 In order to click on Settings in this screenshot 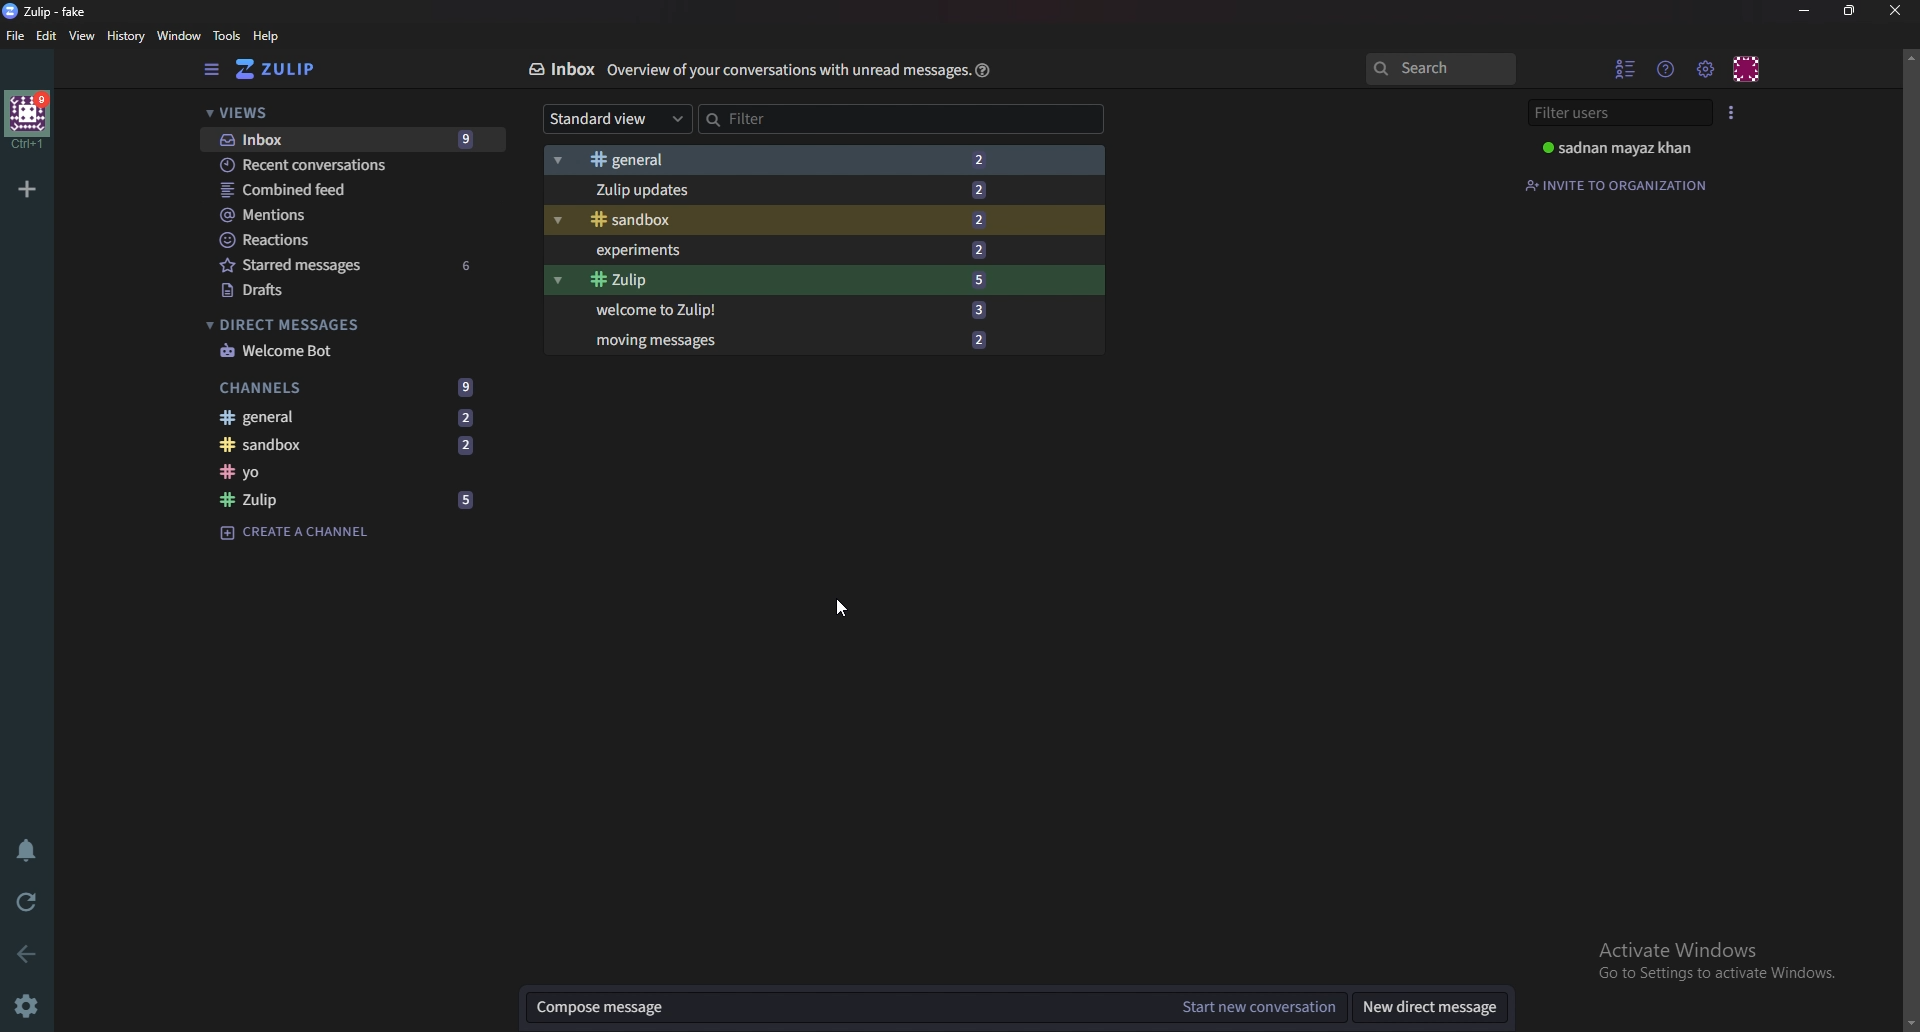, I will do `click(28, 1006)`.